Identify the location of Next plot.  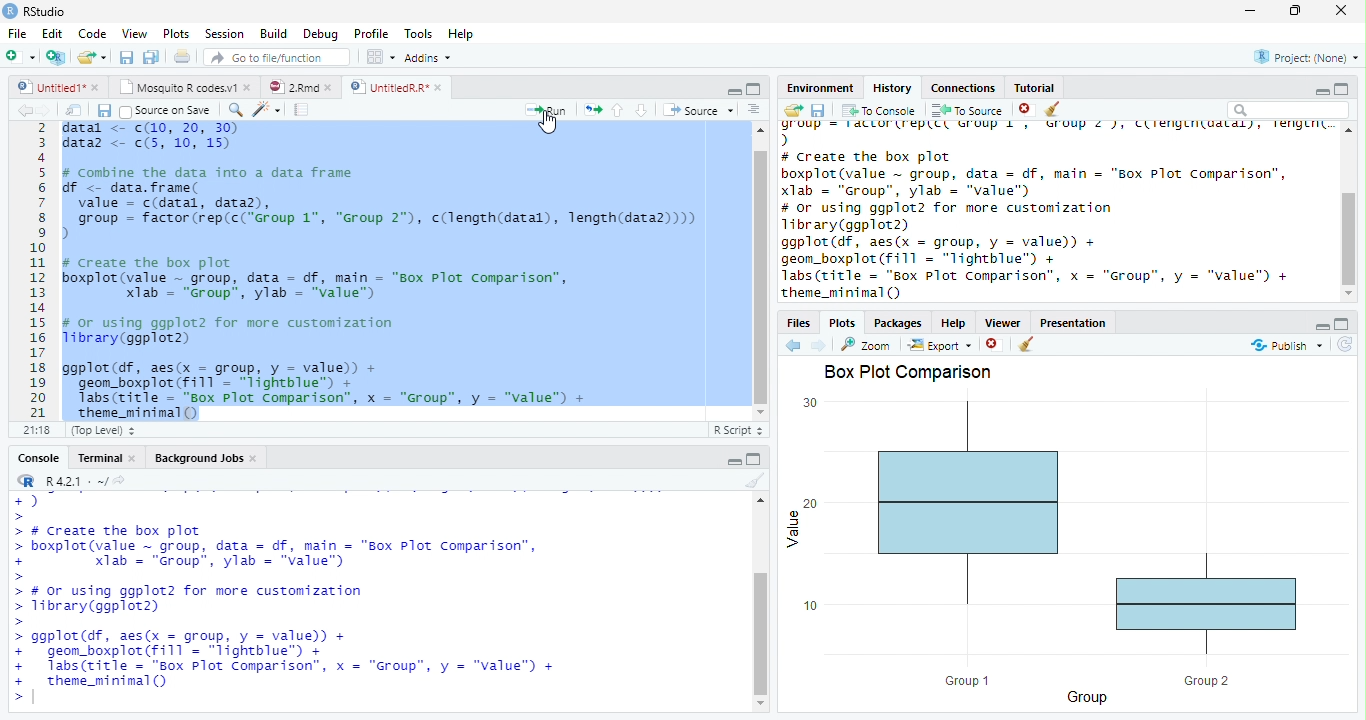
(819, 345).